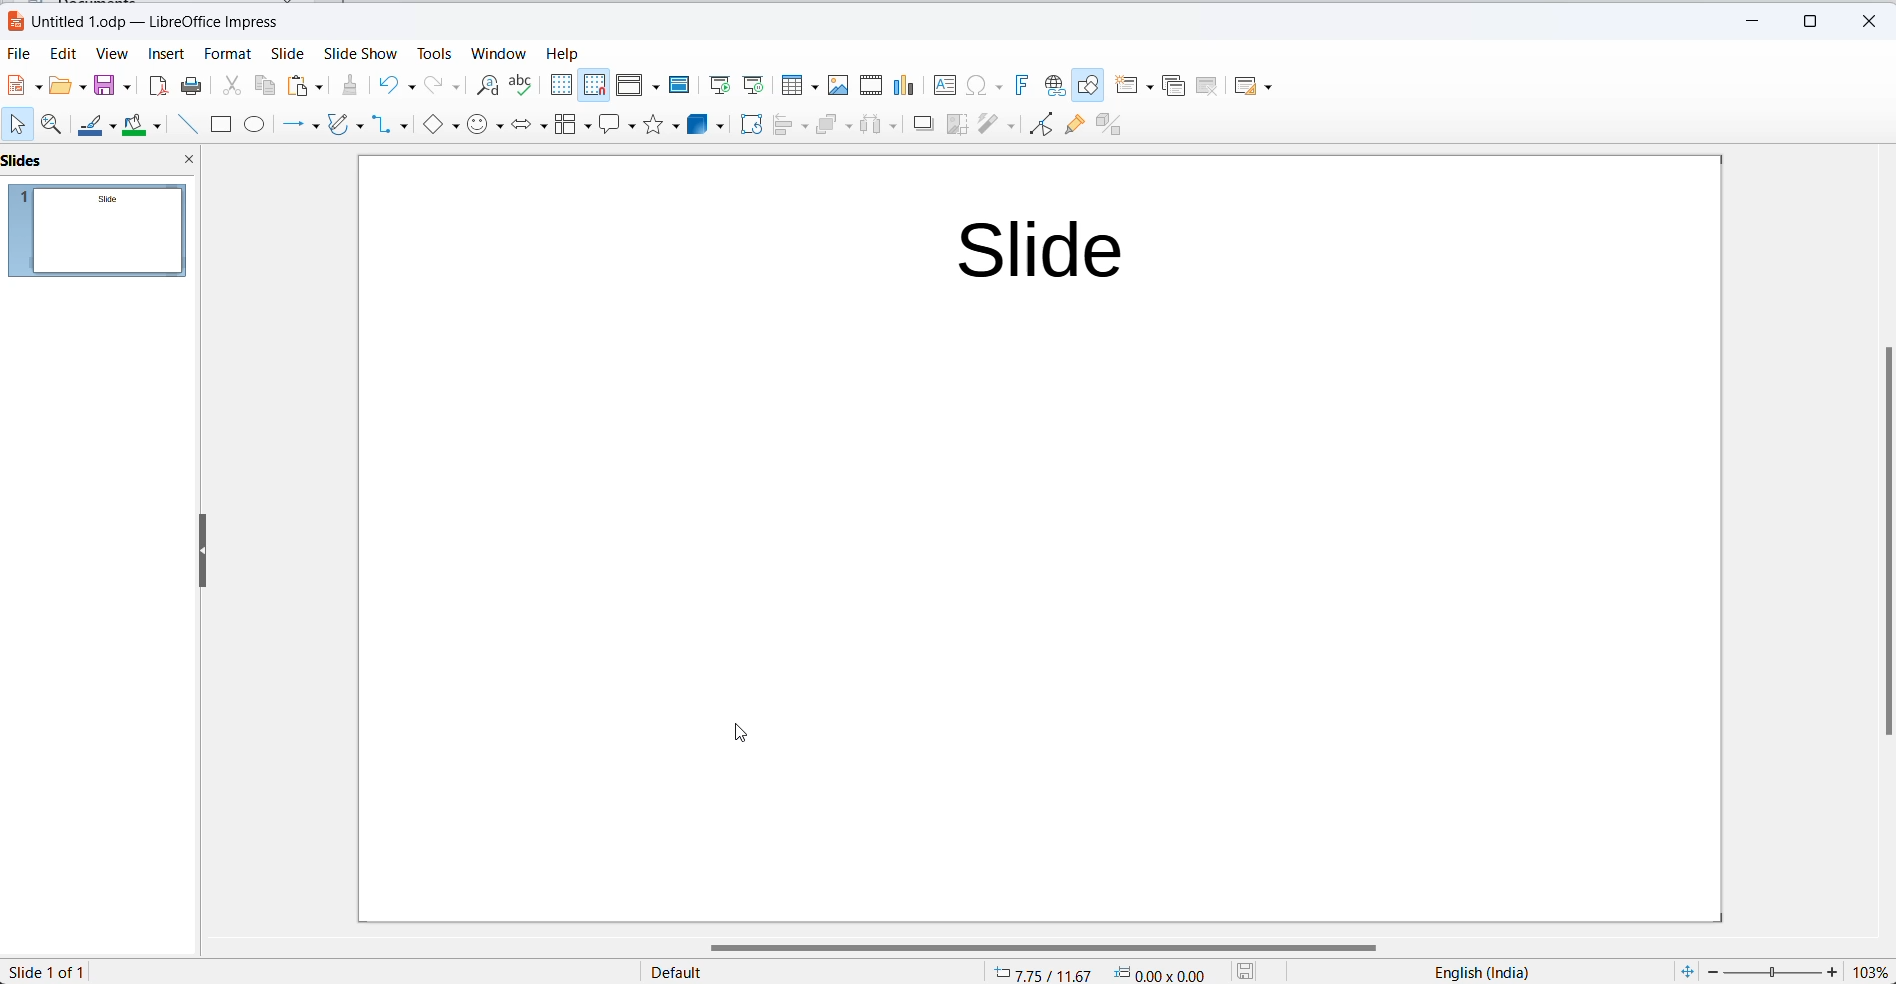  I want to click on line colour, so click(97, 127).